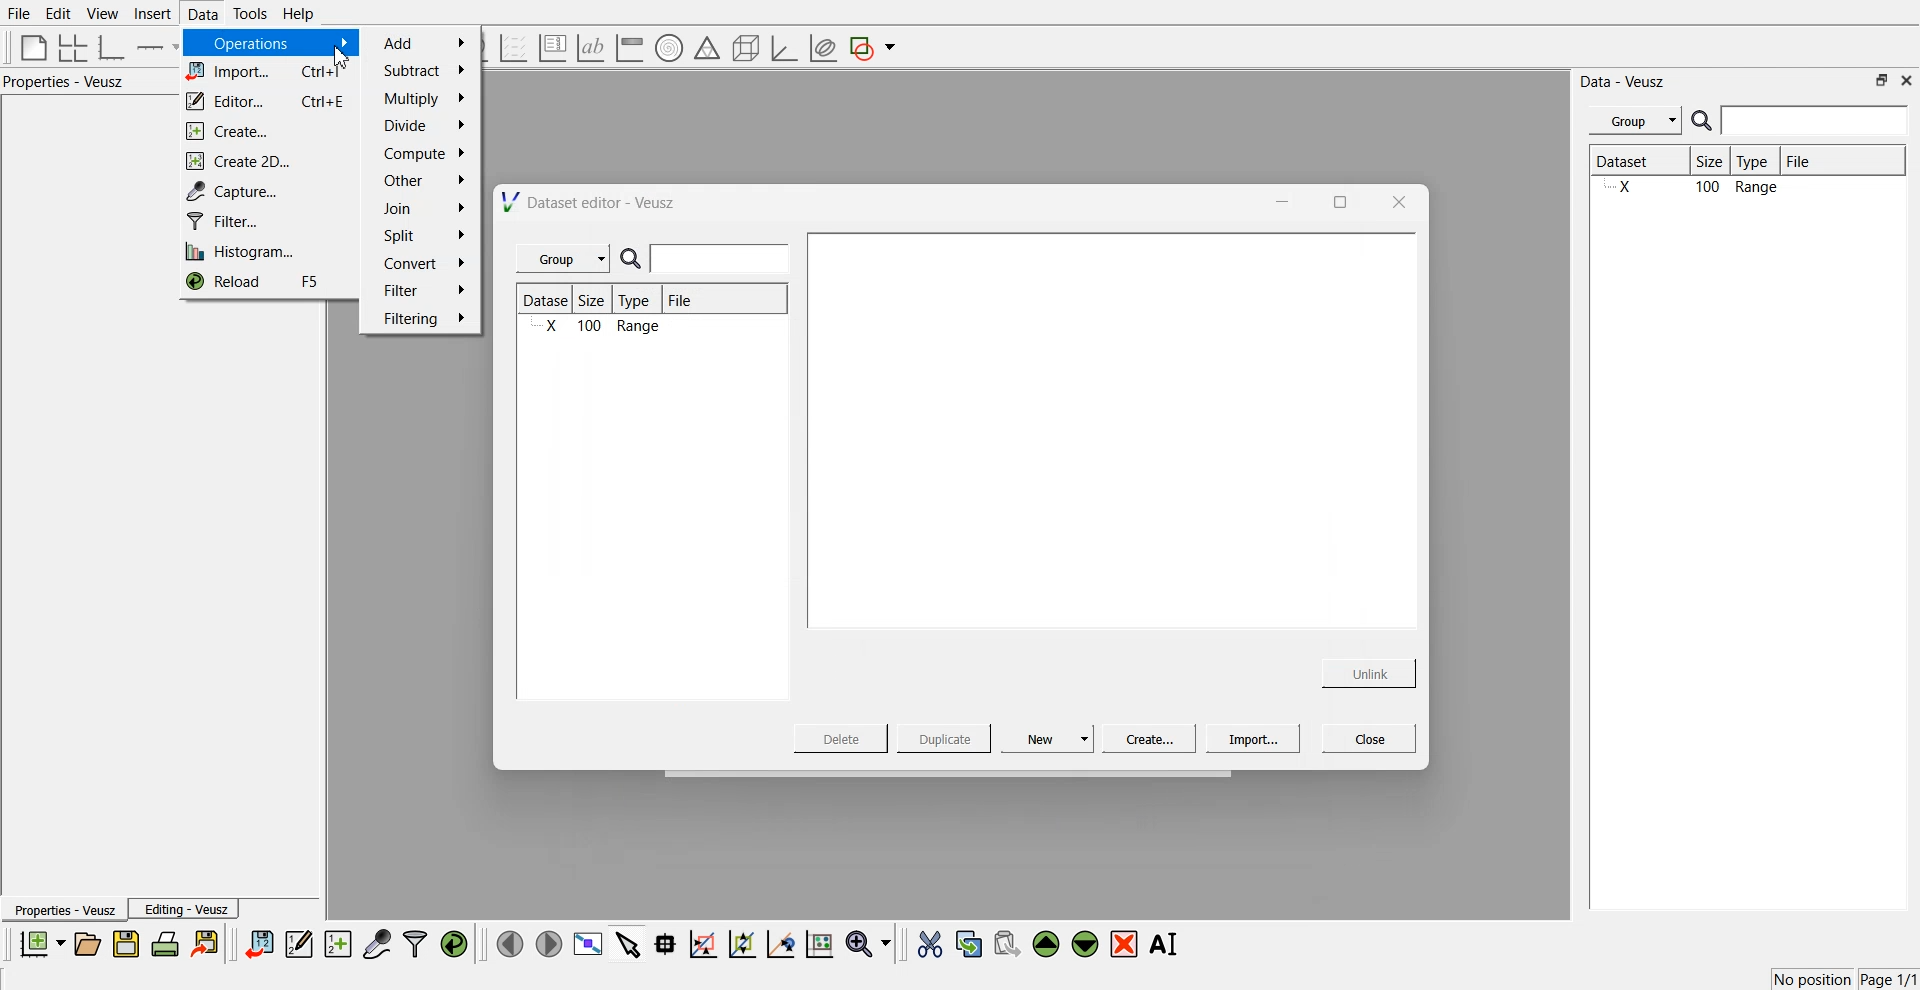 This screenshot has height=990, width=1920. What do you see at coordinates (515, 48) in the screenshot?
I see `plot a vector set` at bounding box center [515, 48].